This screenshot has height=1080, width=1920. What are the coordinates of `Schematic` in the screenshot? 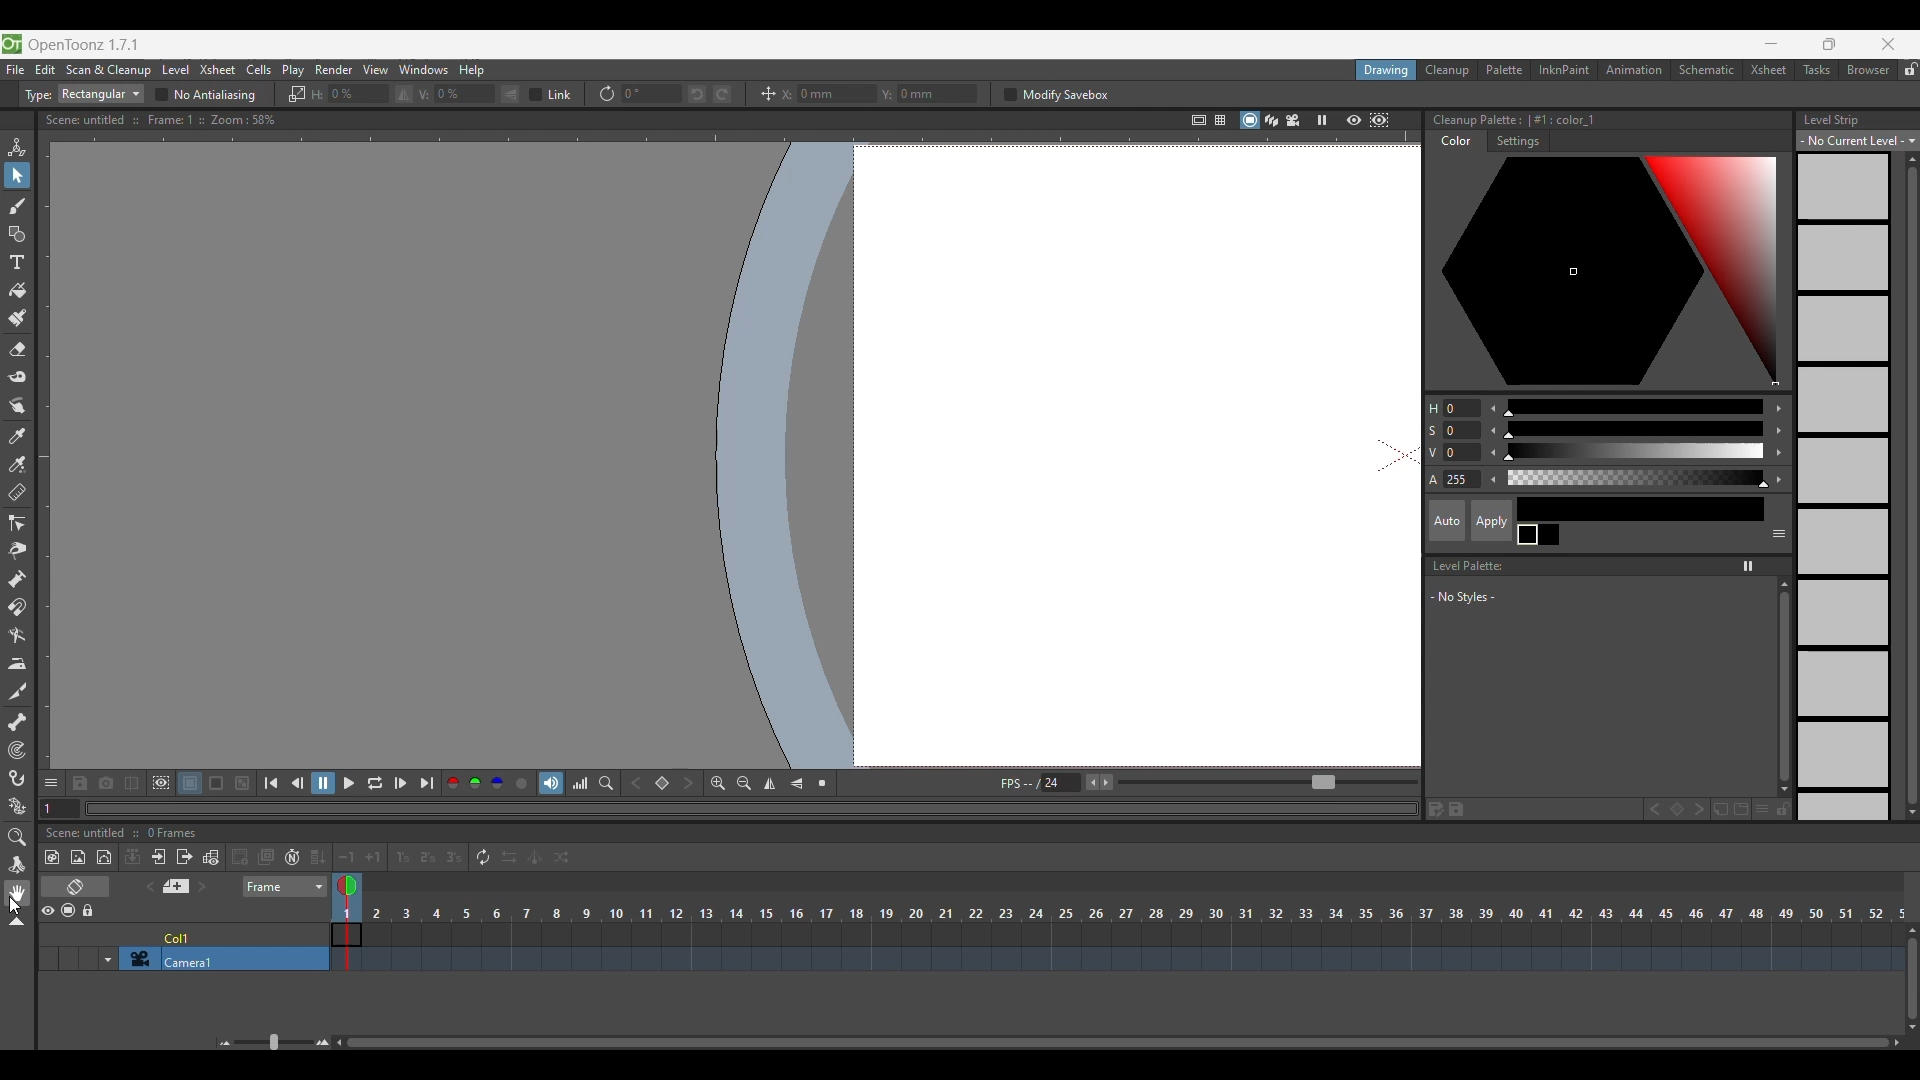 It's located at (1705, 69).